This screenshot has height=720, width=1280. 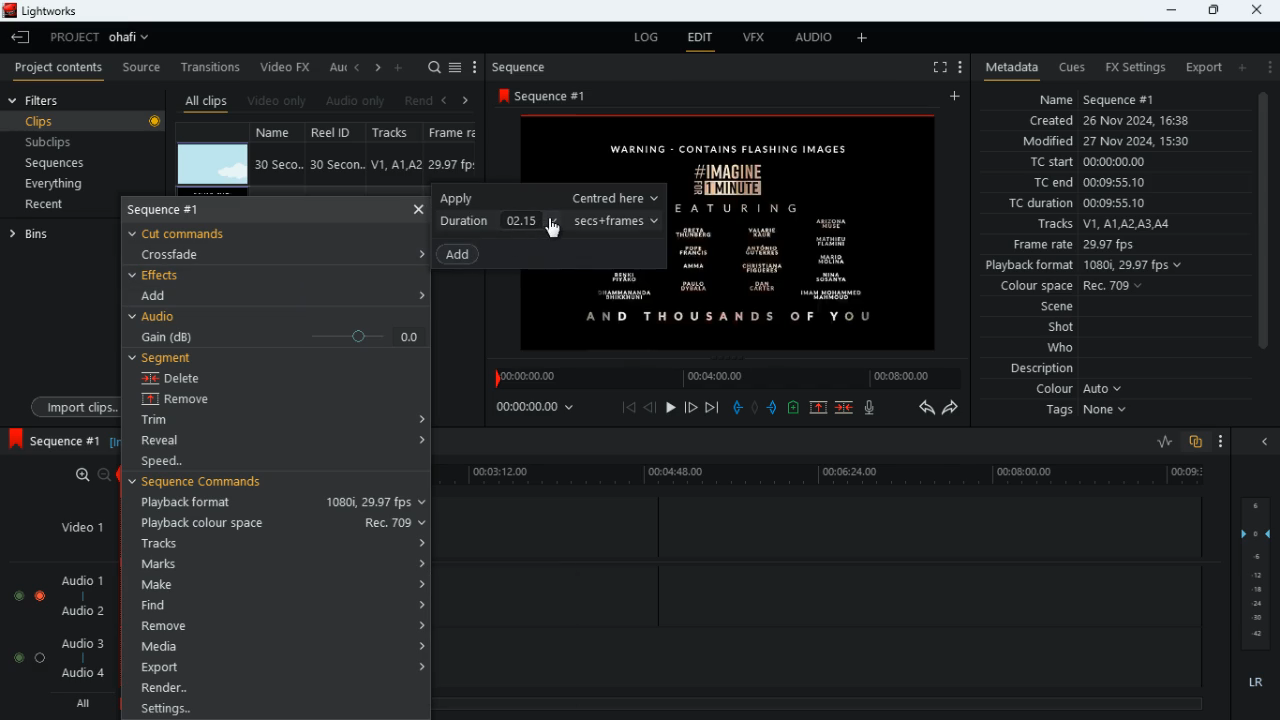 I want to click on mic, so click(x=871, y=407).